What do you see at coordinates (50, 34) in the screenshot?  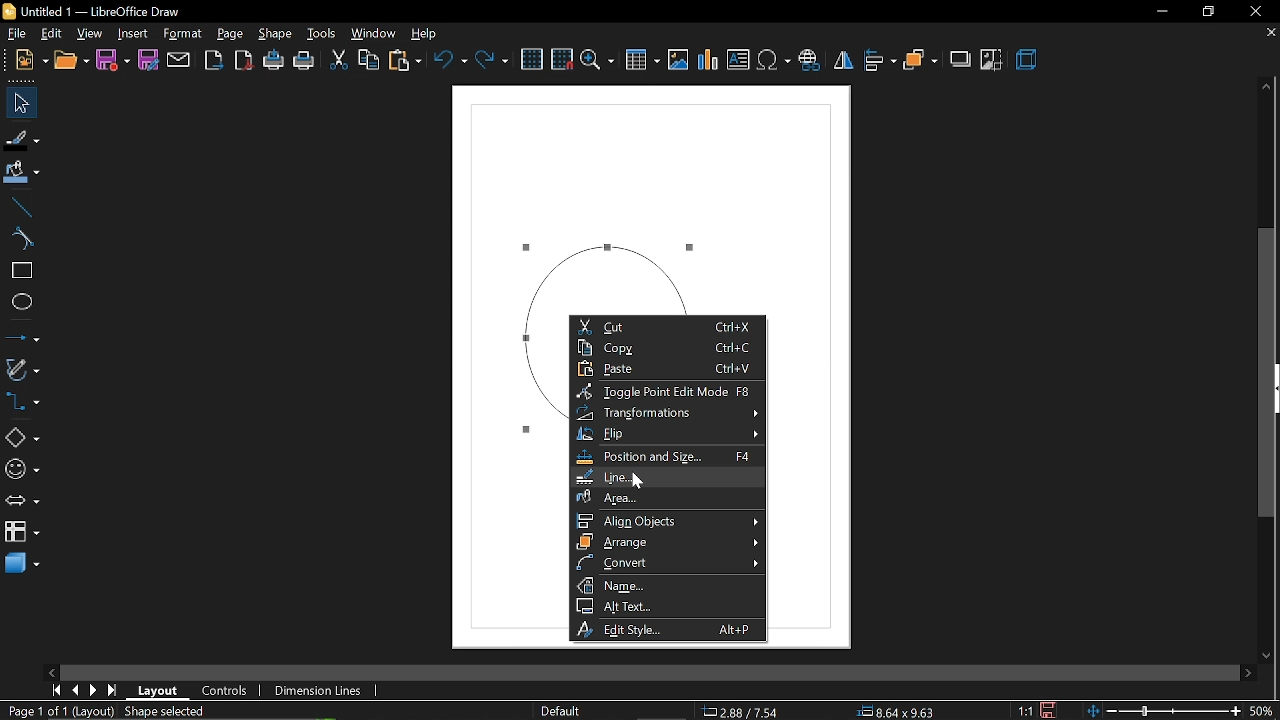 I see `edit` at bounding box center [50, 34].